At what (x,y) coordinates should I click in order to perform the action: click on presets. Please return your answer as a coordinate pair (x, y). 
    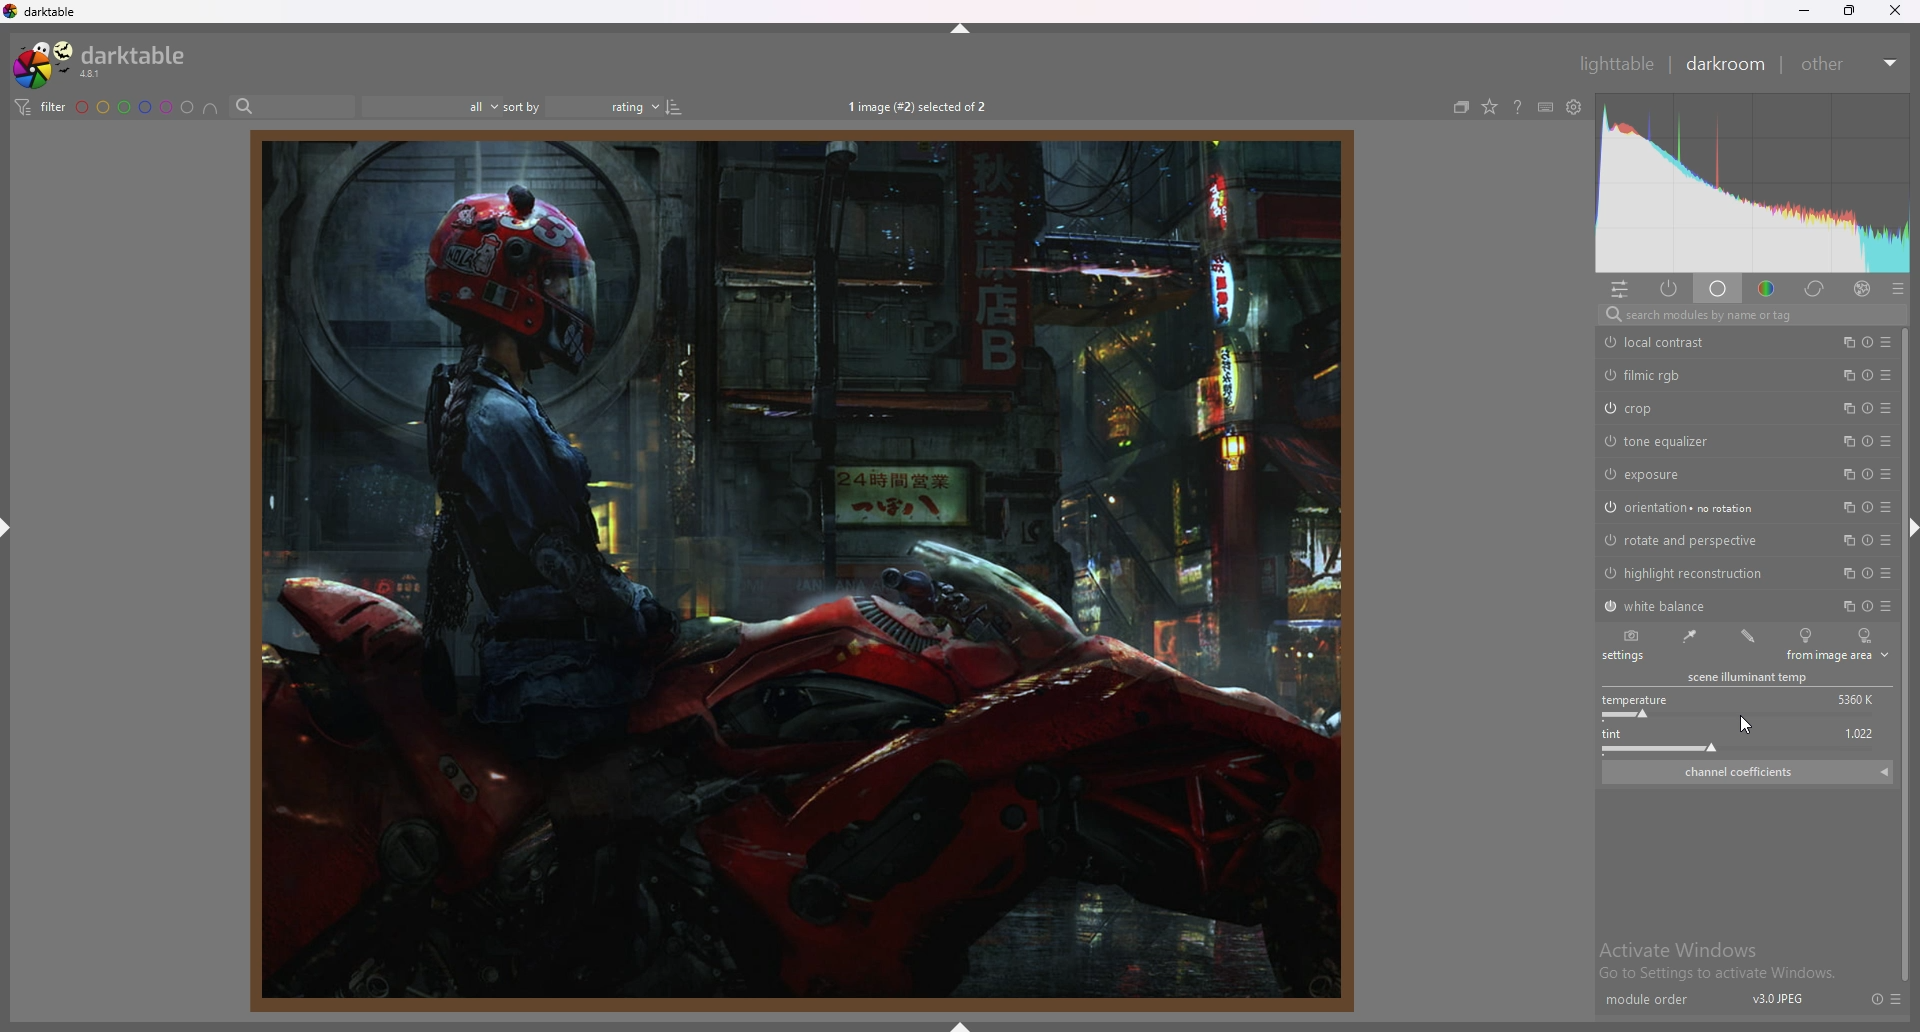
    Looking at the image, I should click on (1886, 341).